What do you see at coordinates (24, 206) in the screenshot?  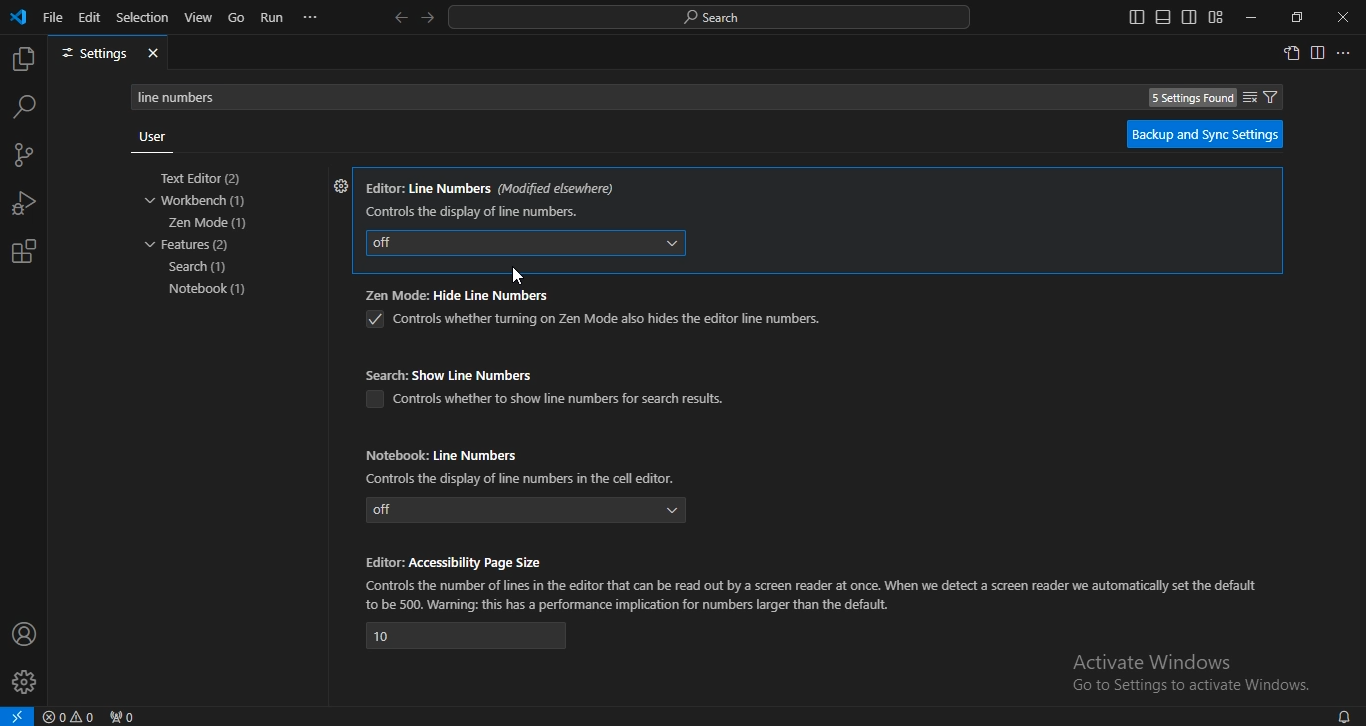 I see `run and debug` at bounding box center [24, 206].